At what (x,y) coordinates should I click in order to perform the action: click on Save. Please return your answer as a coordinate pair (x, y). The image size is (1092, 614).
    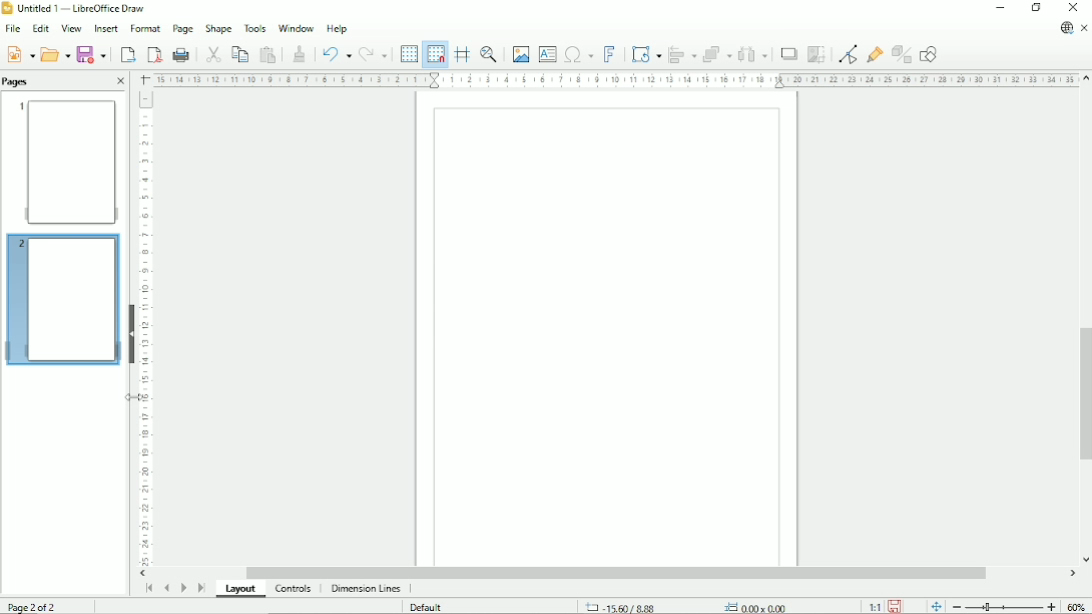
    Looking at the image, I should click on (896, 605).